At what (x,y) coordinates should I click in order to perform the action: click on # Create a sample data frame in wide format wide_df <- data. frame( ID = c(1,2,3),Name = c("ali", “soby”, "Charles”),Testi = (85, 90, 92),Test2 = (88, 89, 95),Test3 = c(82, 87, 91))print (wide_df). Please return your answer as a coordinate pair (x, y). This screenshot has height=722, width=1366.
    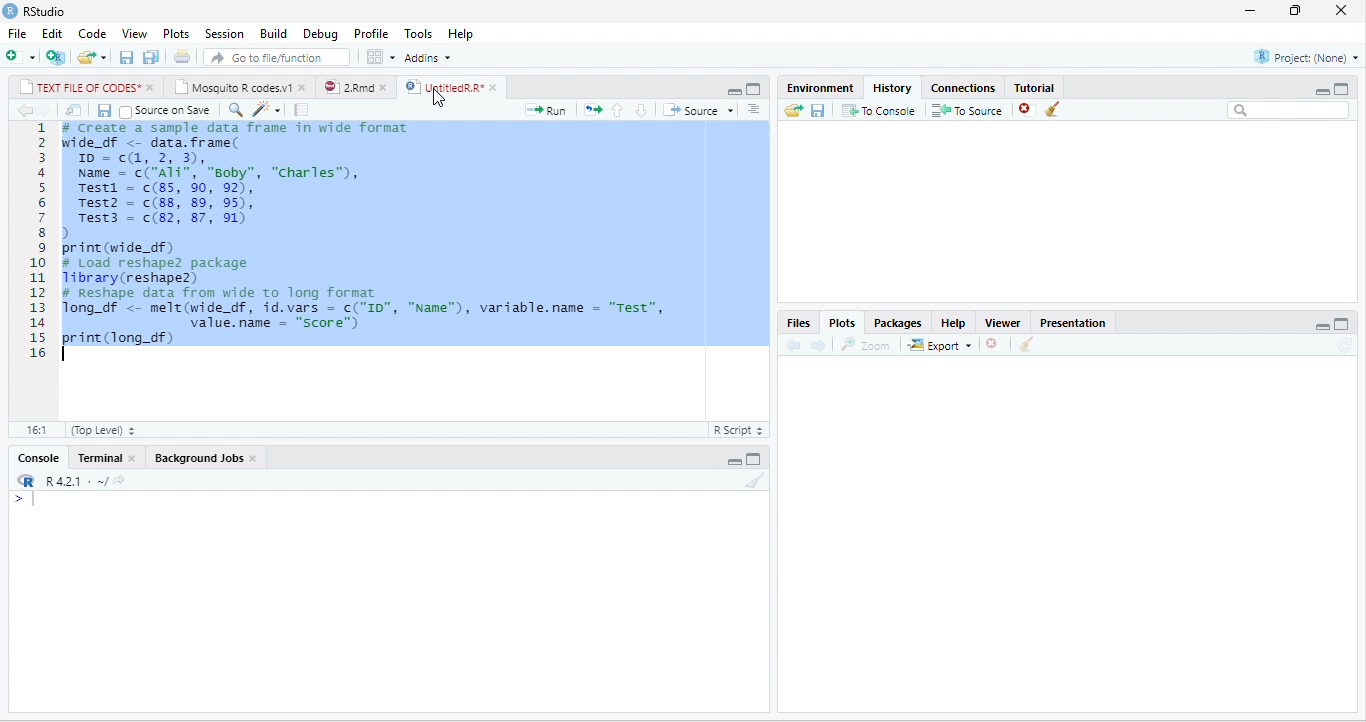
    Looking at the image, I should click on (235, 188).